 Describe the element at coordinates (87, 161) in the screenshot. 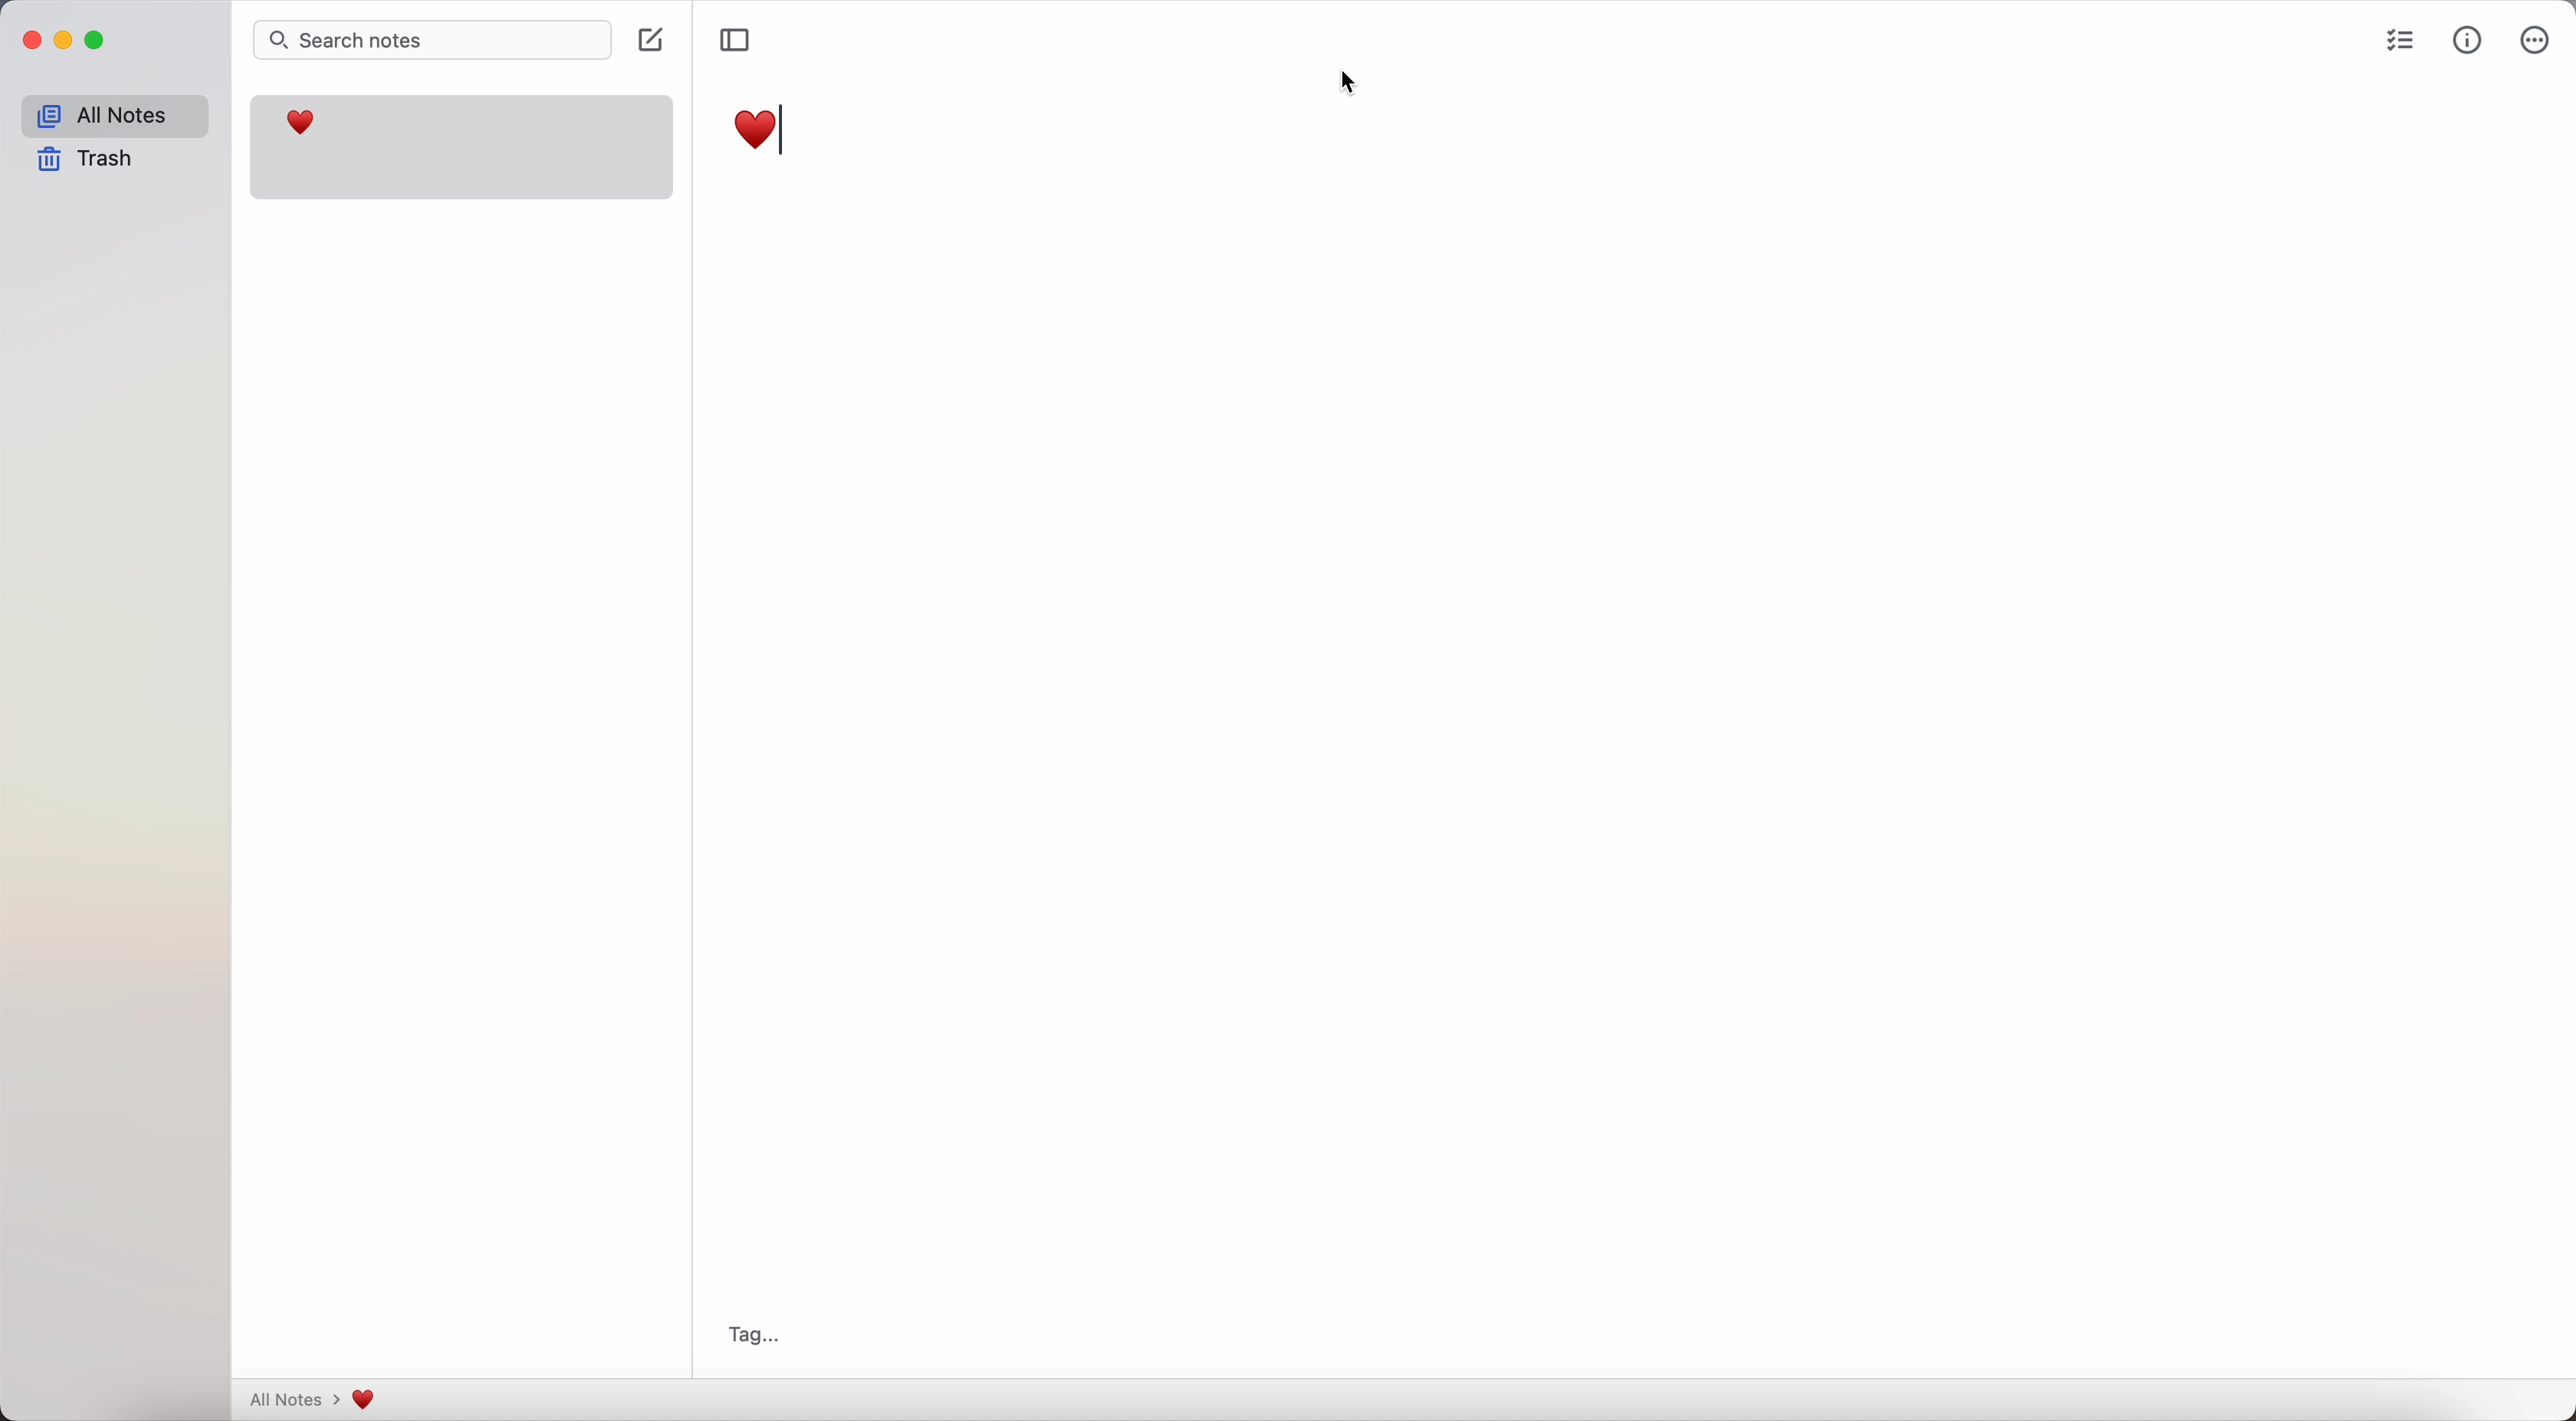

I see `trash` at that location.